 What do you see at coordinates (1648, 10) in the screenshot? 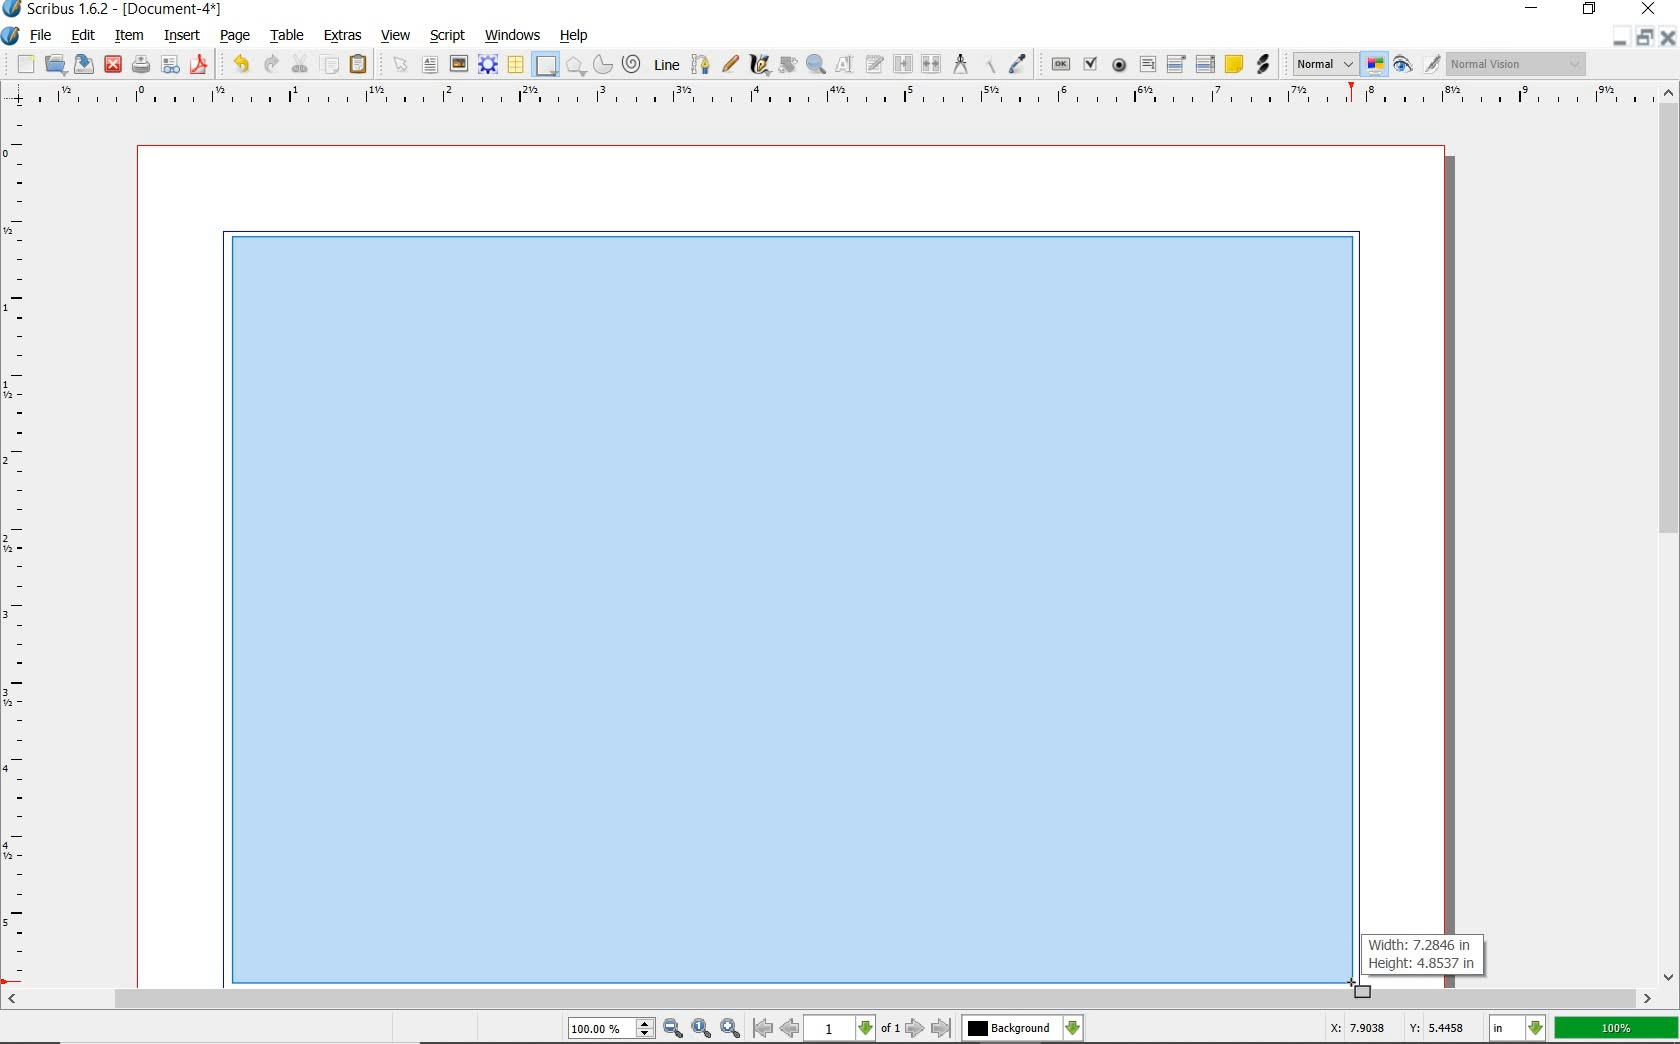
I see `close` at bounding box center [1648, 10].